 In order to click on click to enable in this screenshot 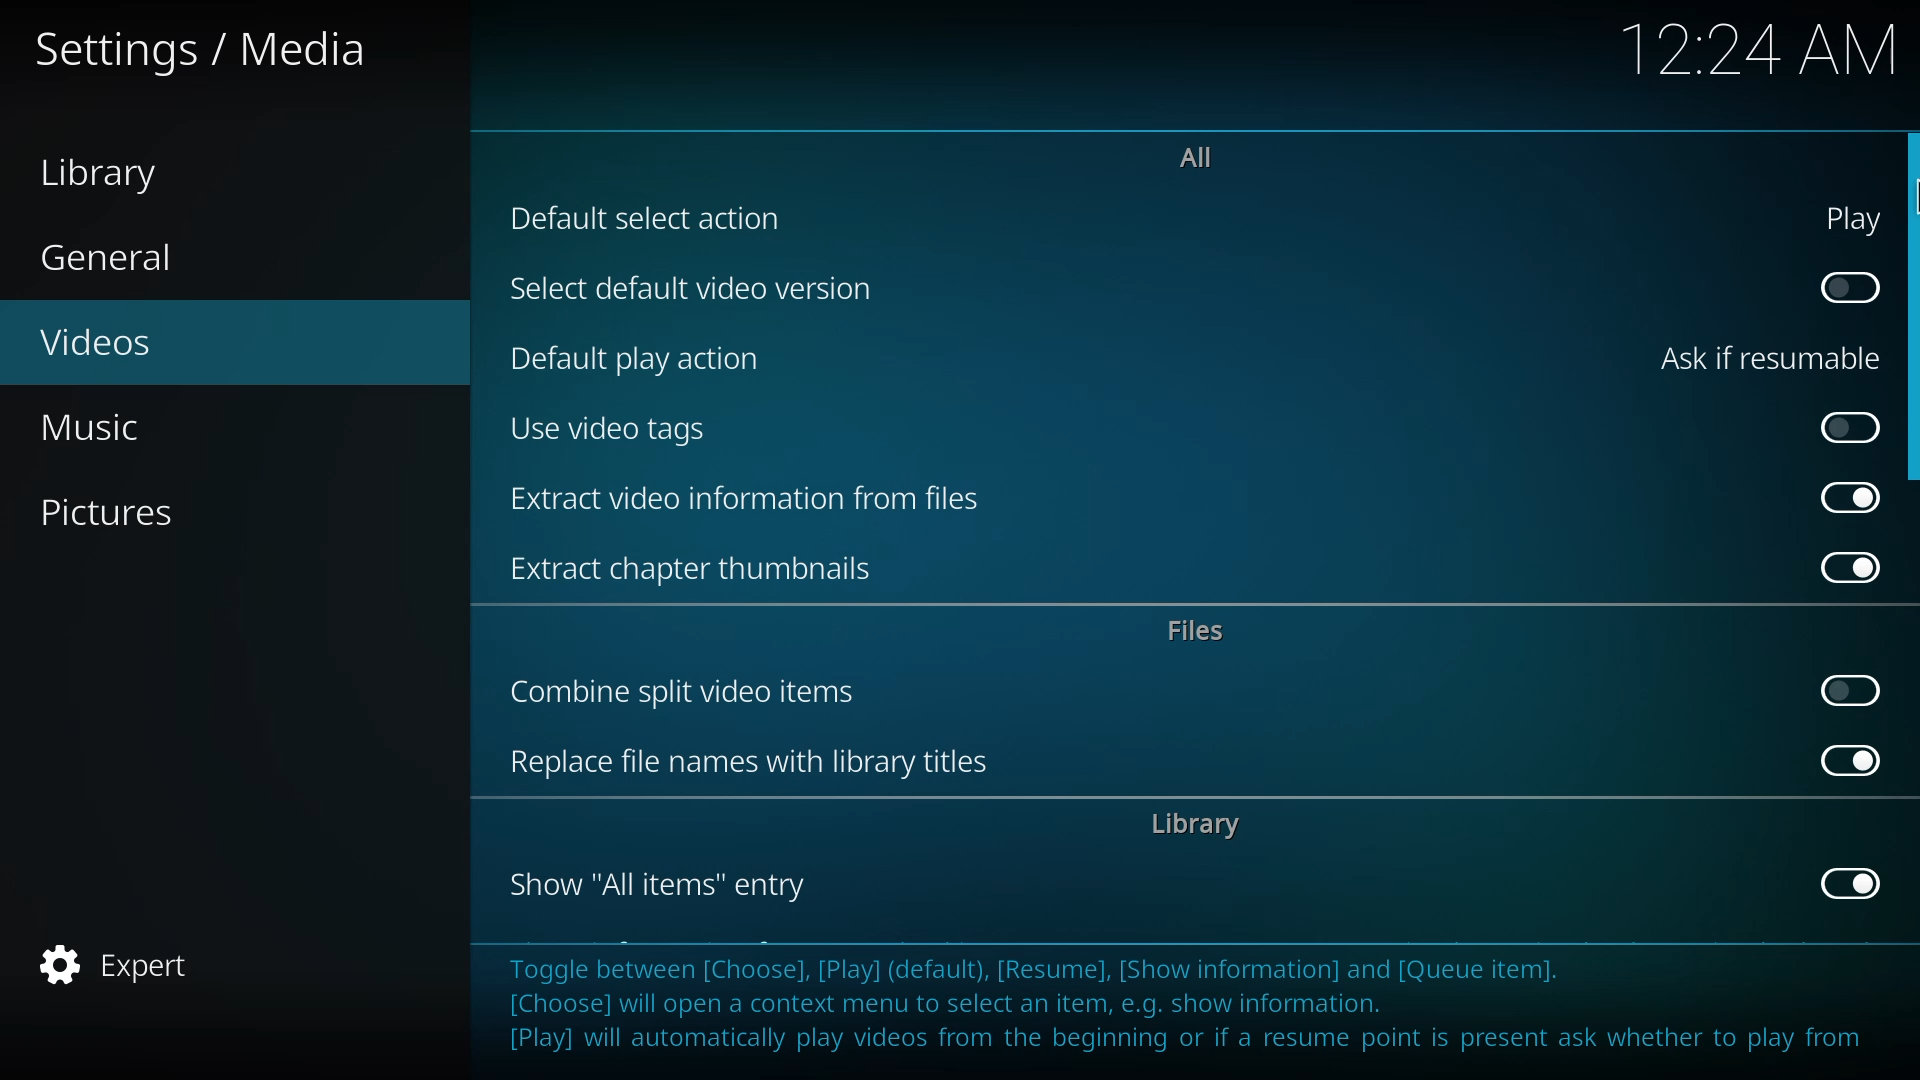, I will do `click(1849, 285)`.